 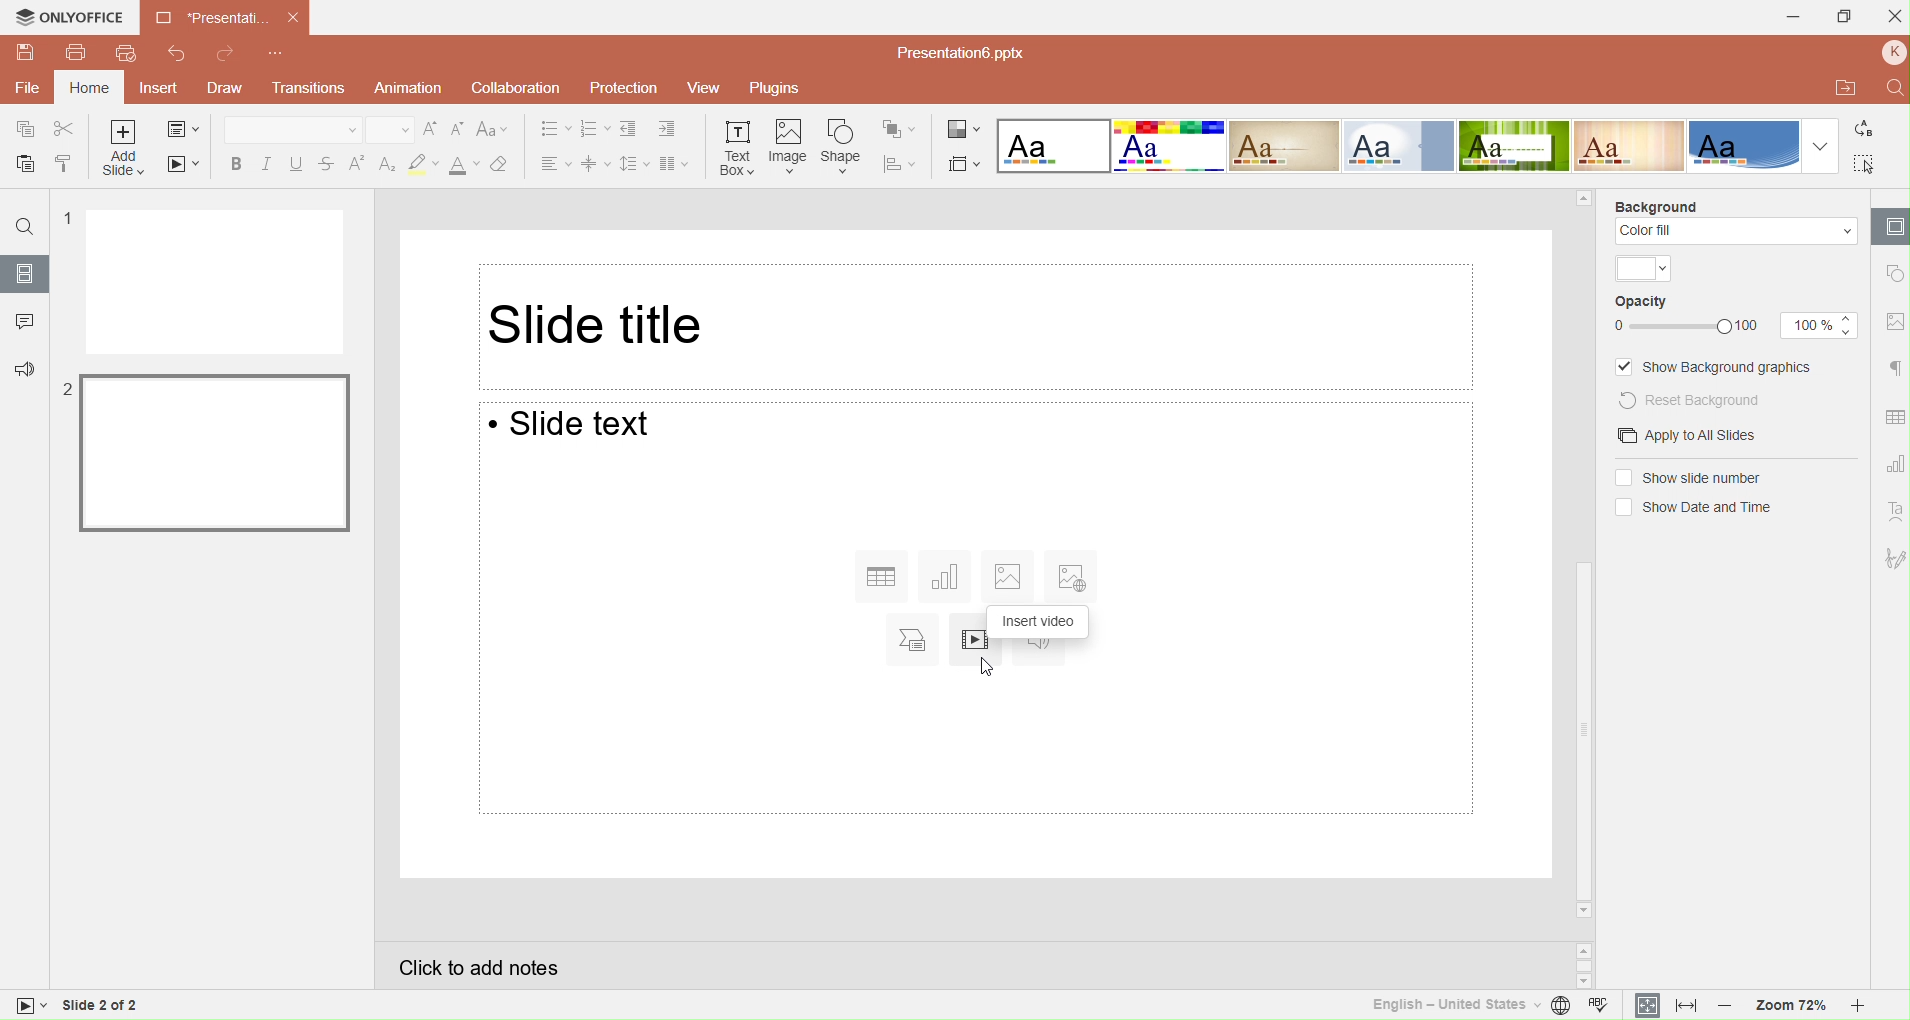 What do you see at coordinates (25, 273) in the screenshot?
I see `Slides` at bounding box center [25, 273].